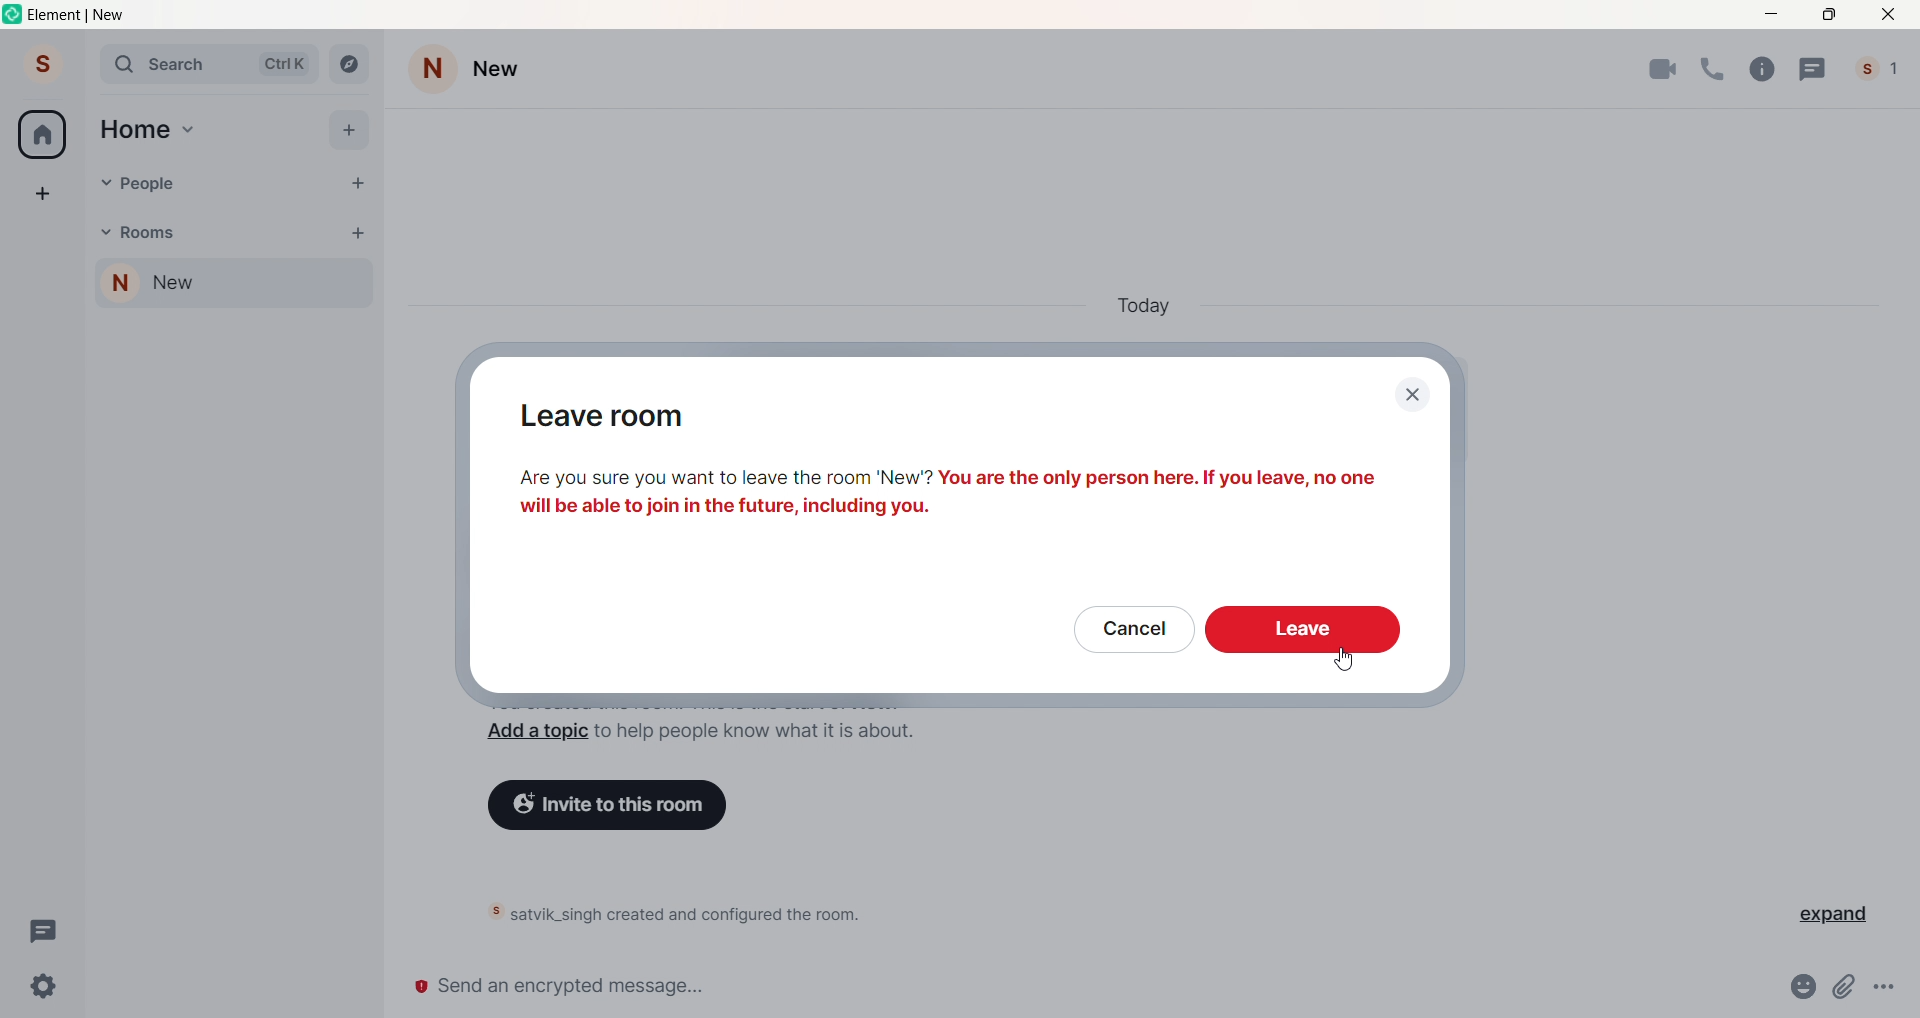  I want to click on attachments, so click(1849, 988).